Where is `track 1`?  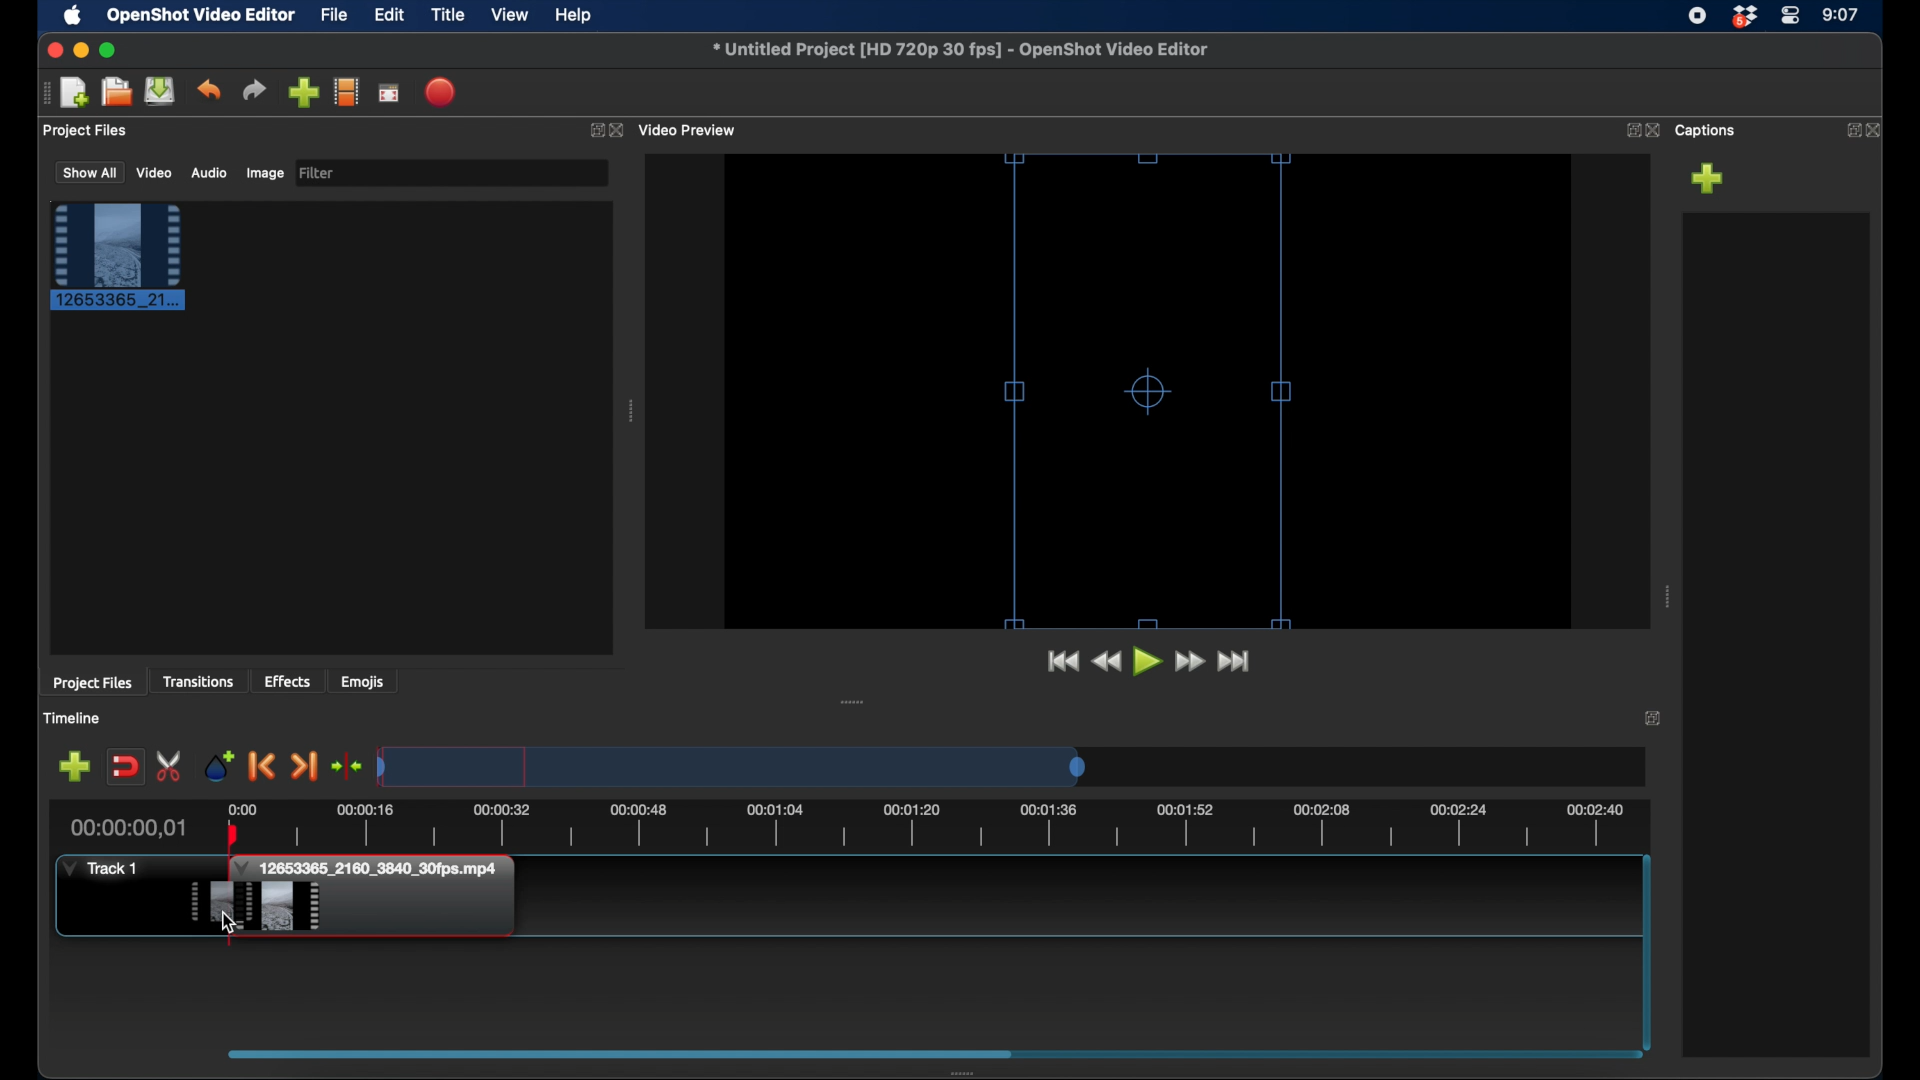 track 1 is located at coordinates (100, 867).